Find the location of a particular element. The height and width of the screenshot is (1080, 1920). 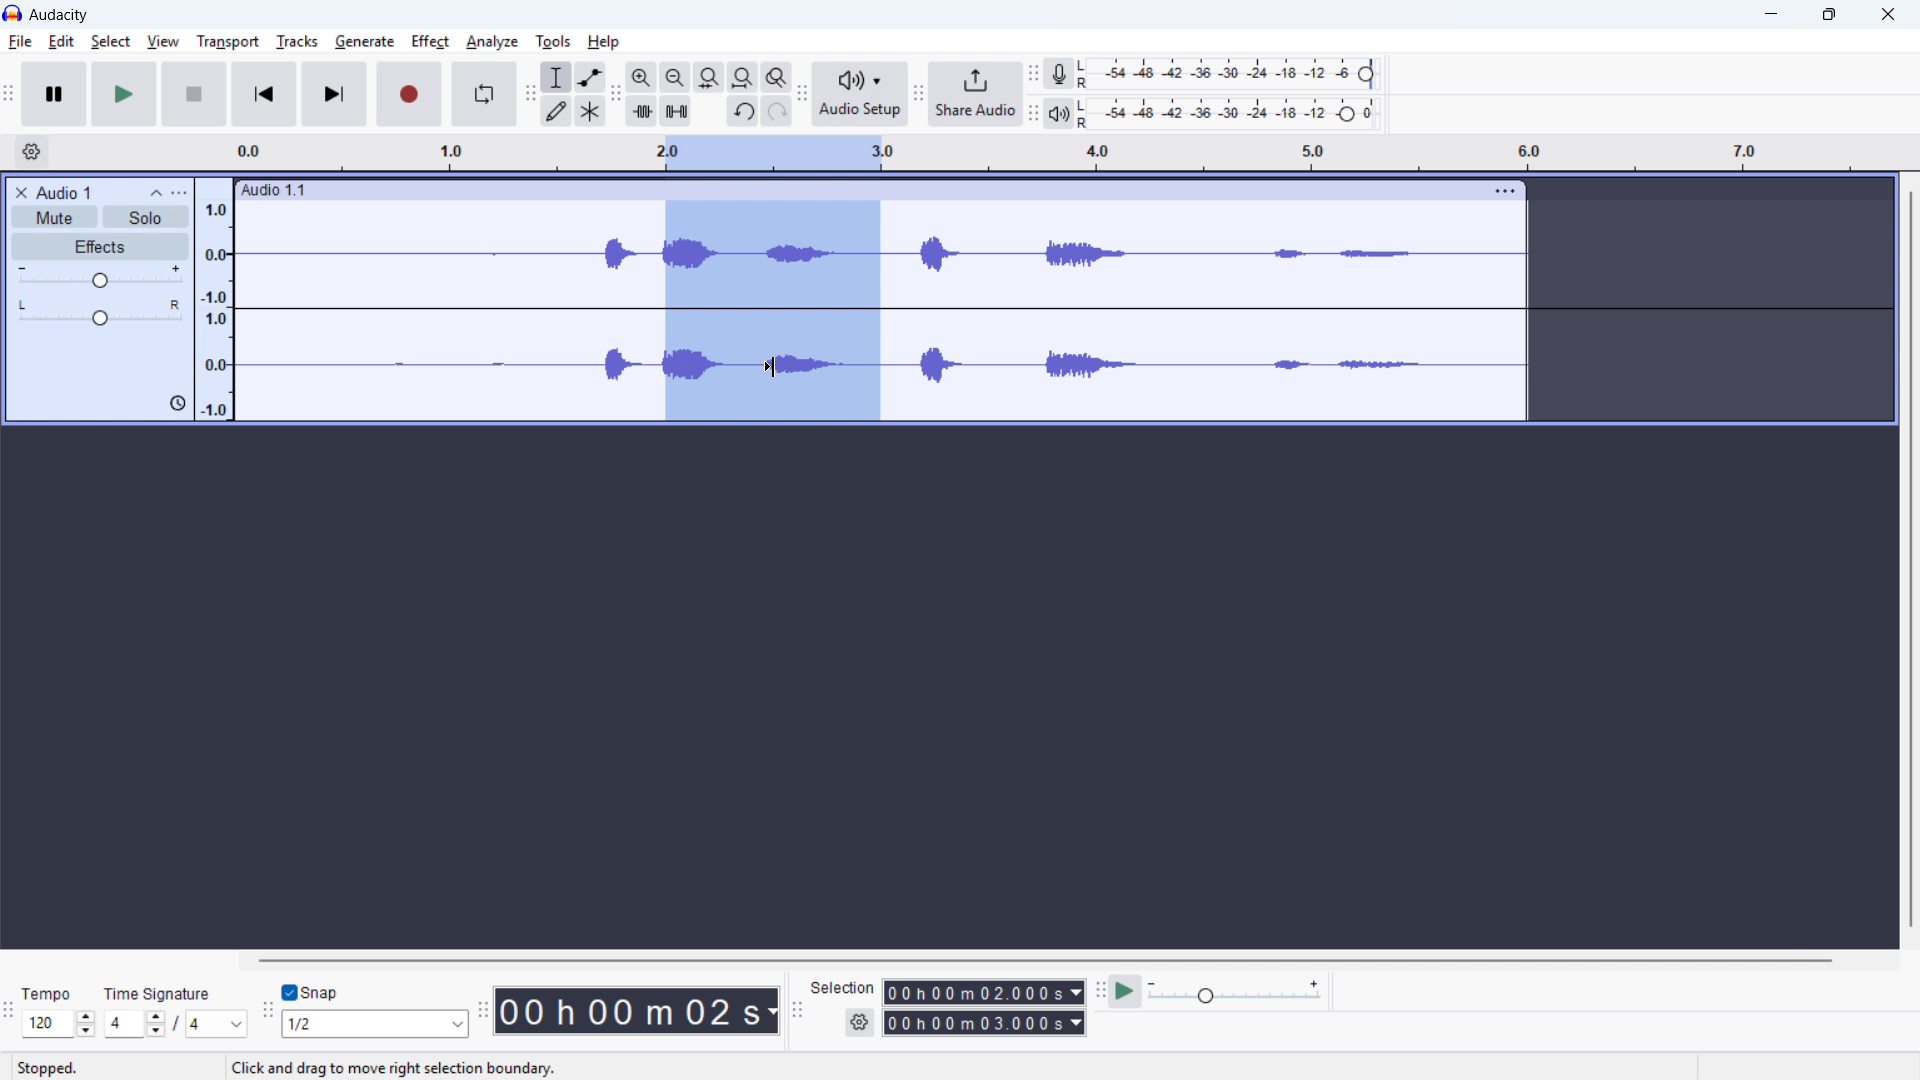

Undo is located at coordinates (743, 111).